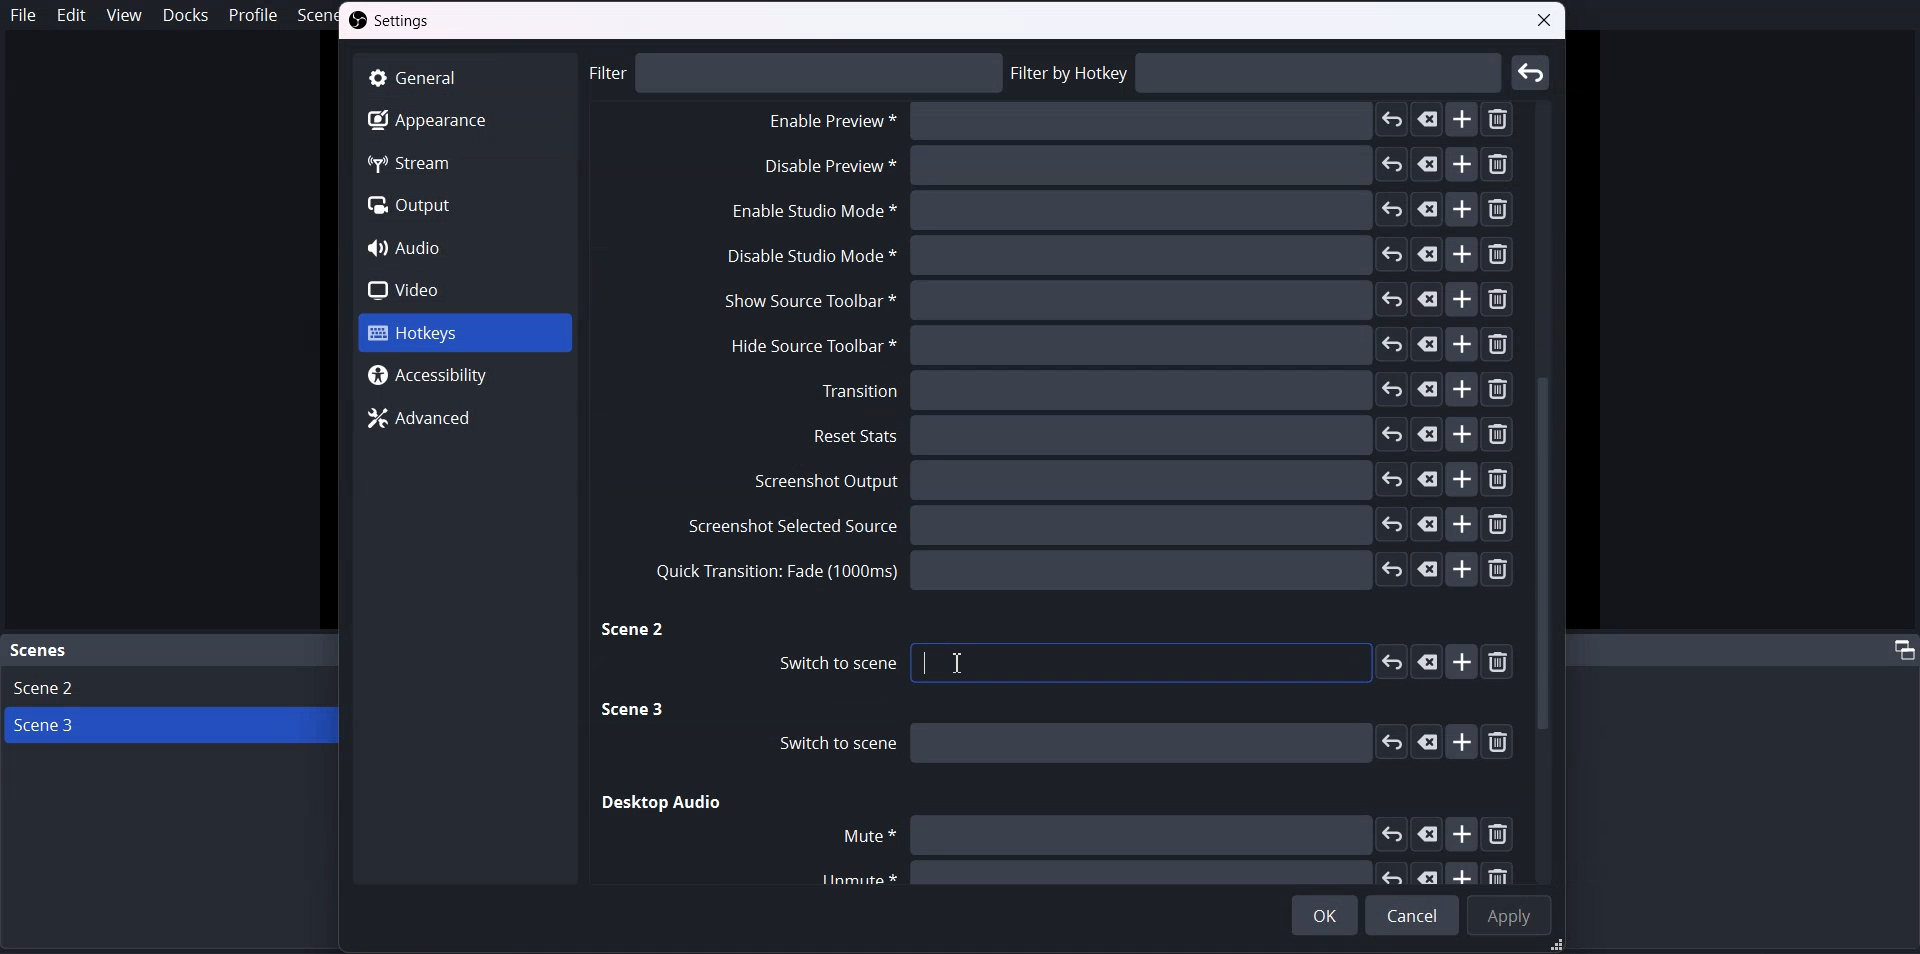 The image size is (1920, 954). Describe the element at coordinates (636, 711) in the screenshot. I see `Scene three` at that location.